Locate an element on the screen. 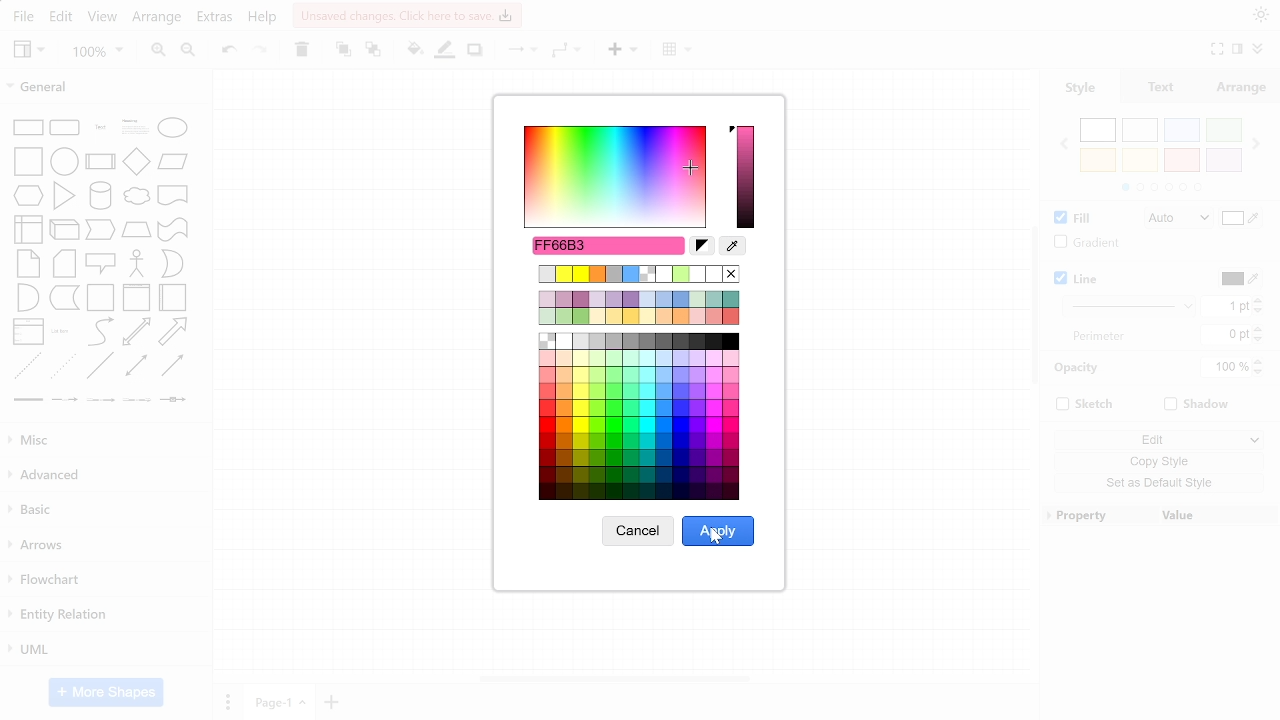 The height and width of the screenshot is (720, 1280). Cursor is located at coordinates (715, 535).